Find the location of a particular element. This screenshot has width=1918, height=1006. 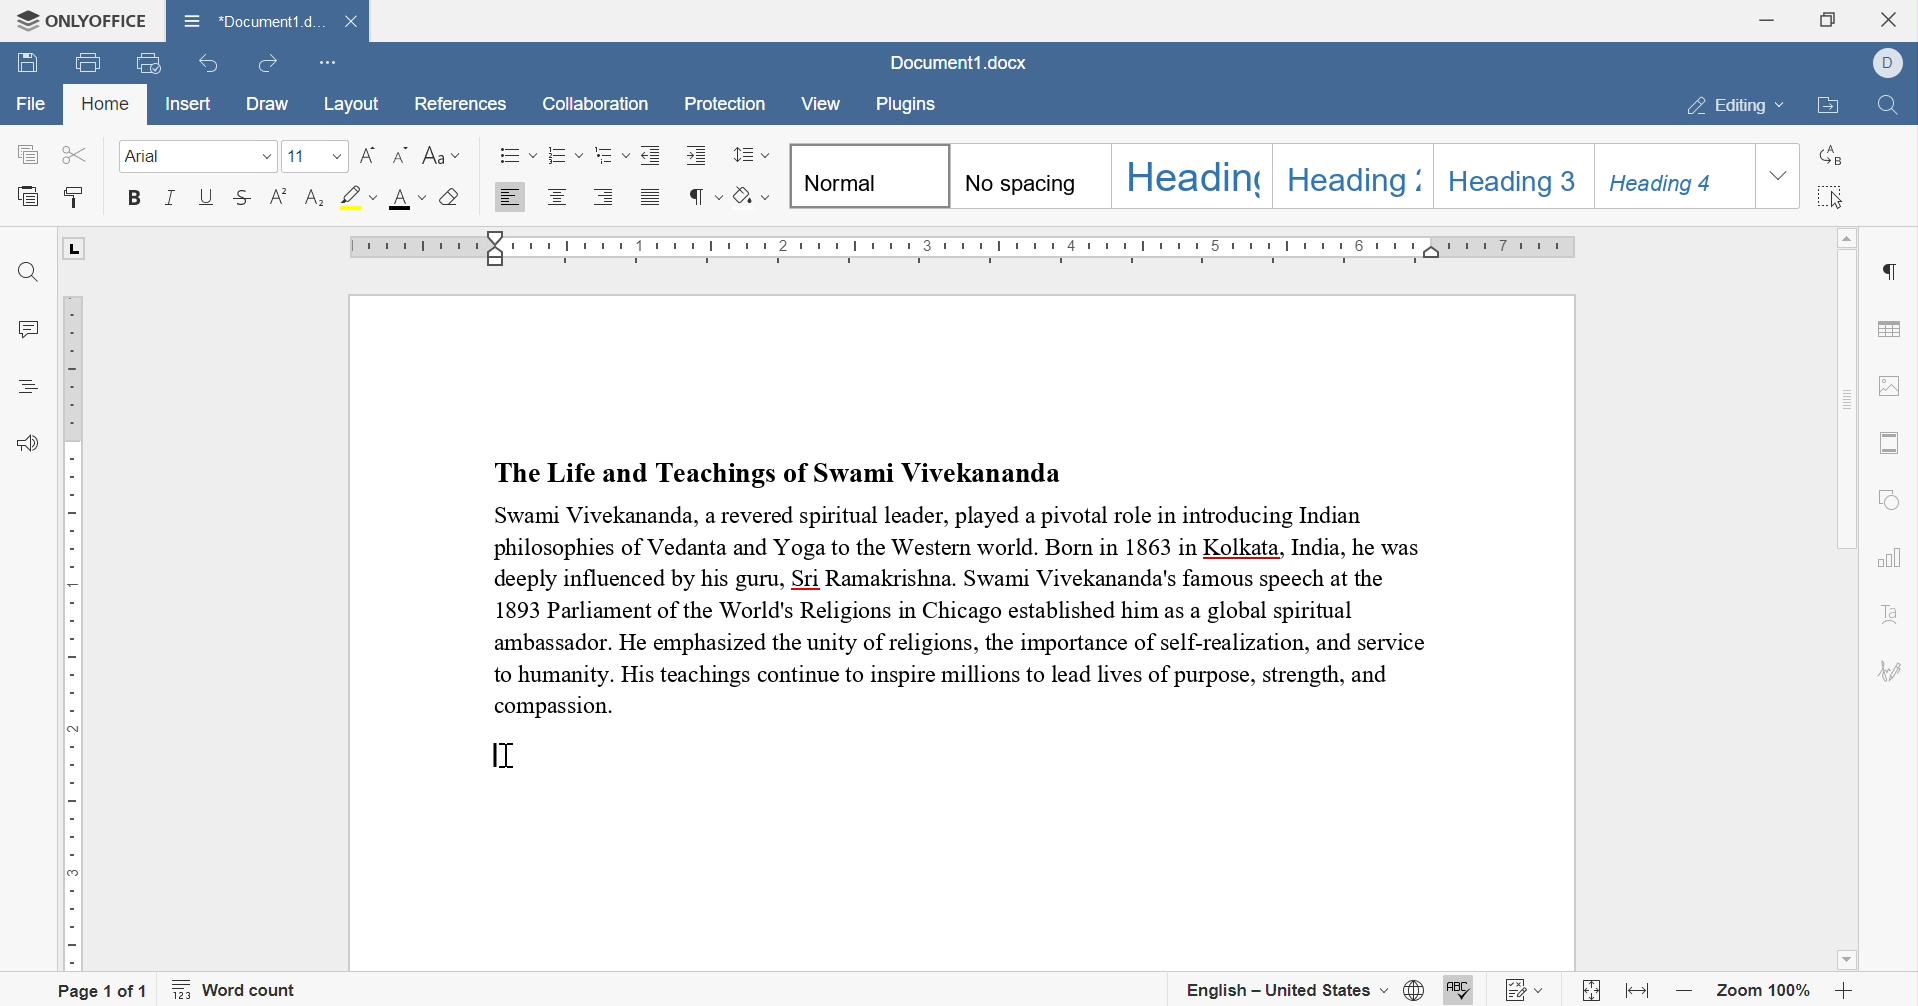

find is located at coordinates (1892, 109).